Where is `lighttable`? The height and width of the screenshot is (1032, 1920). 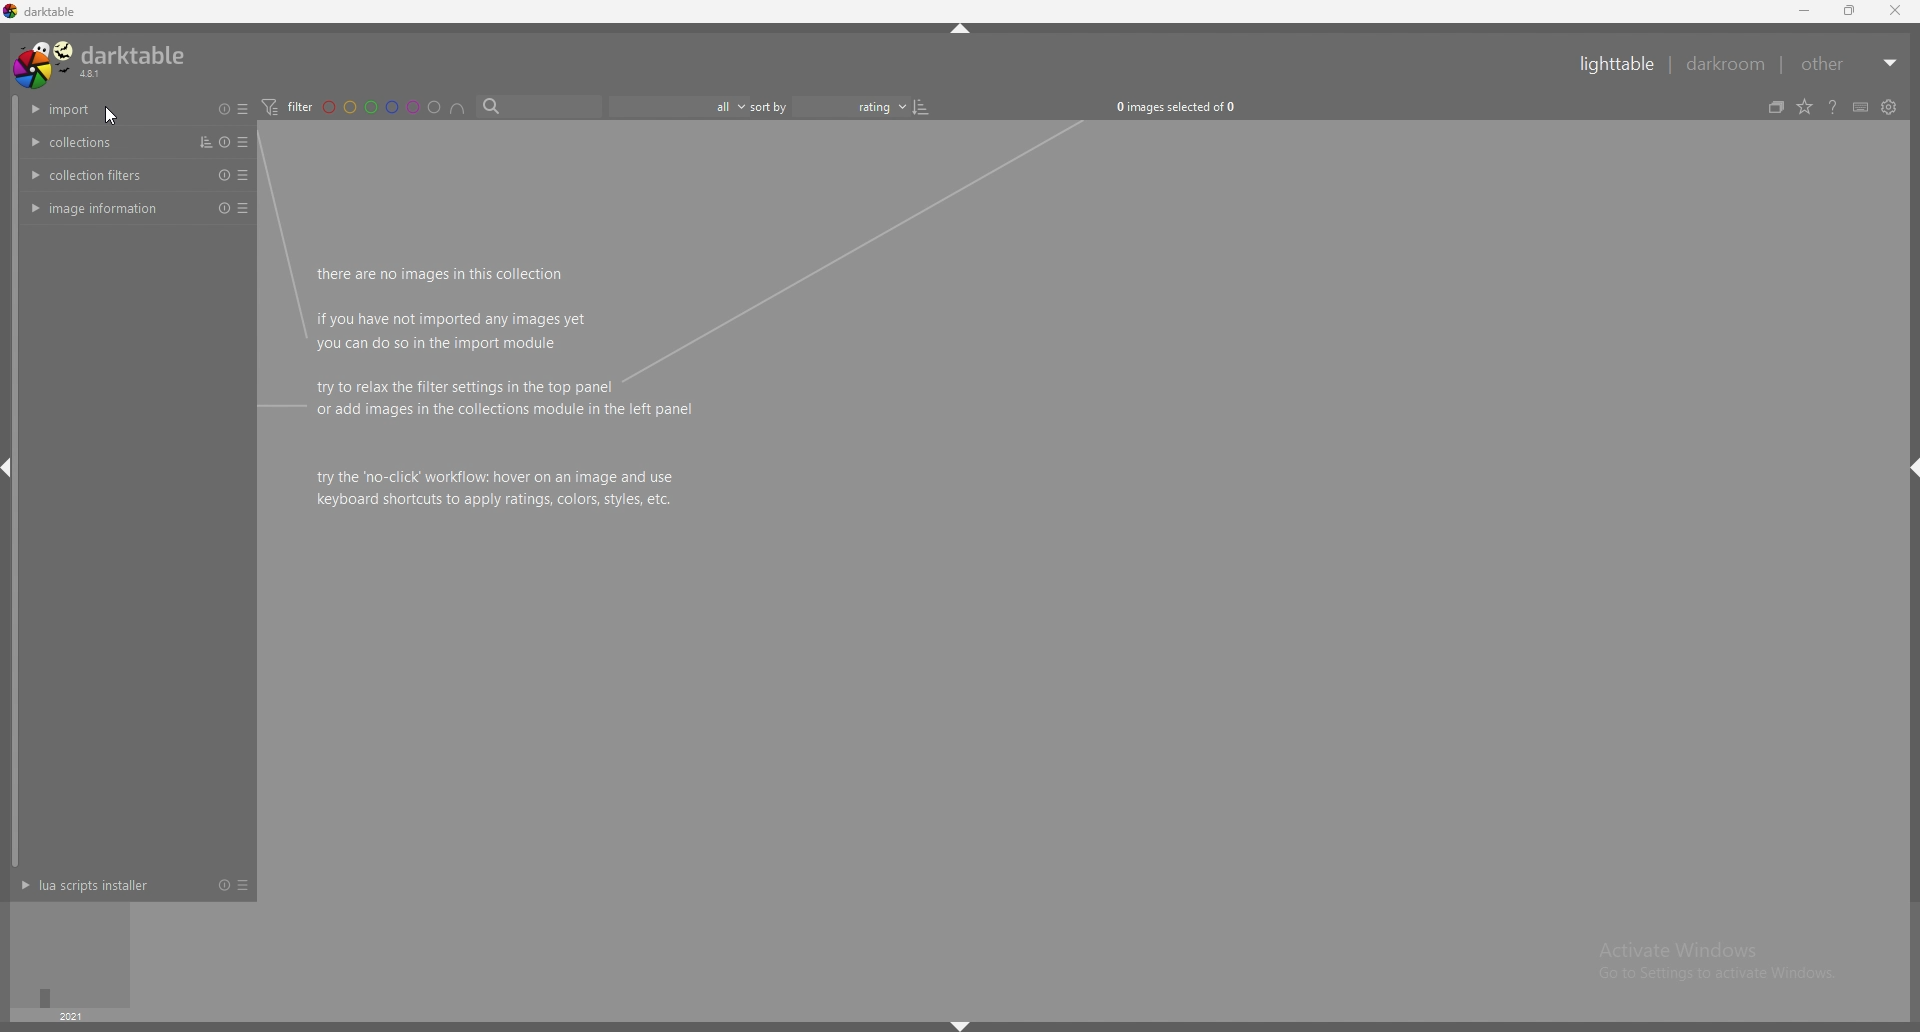
lighttable is located at coordinates (1620, 64).